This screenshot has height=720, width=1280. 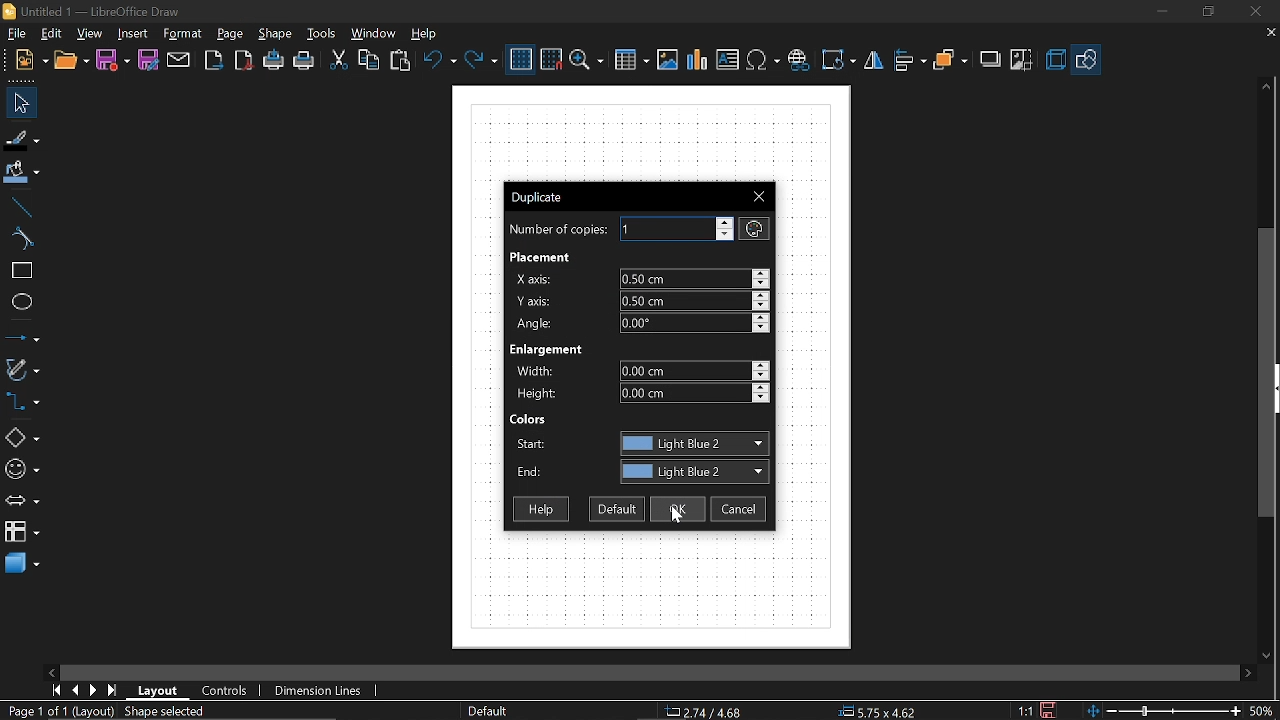 What do you see at coordinates (374, 34) in the screenshot?
I see `Window` at bounding box center [374, 34].